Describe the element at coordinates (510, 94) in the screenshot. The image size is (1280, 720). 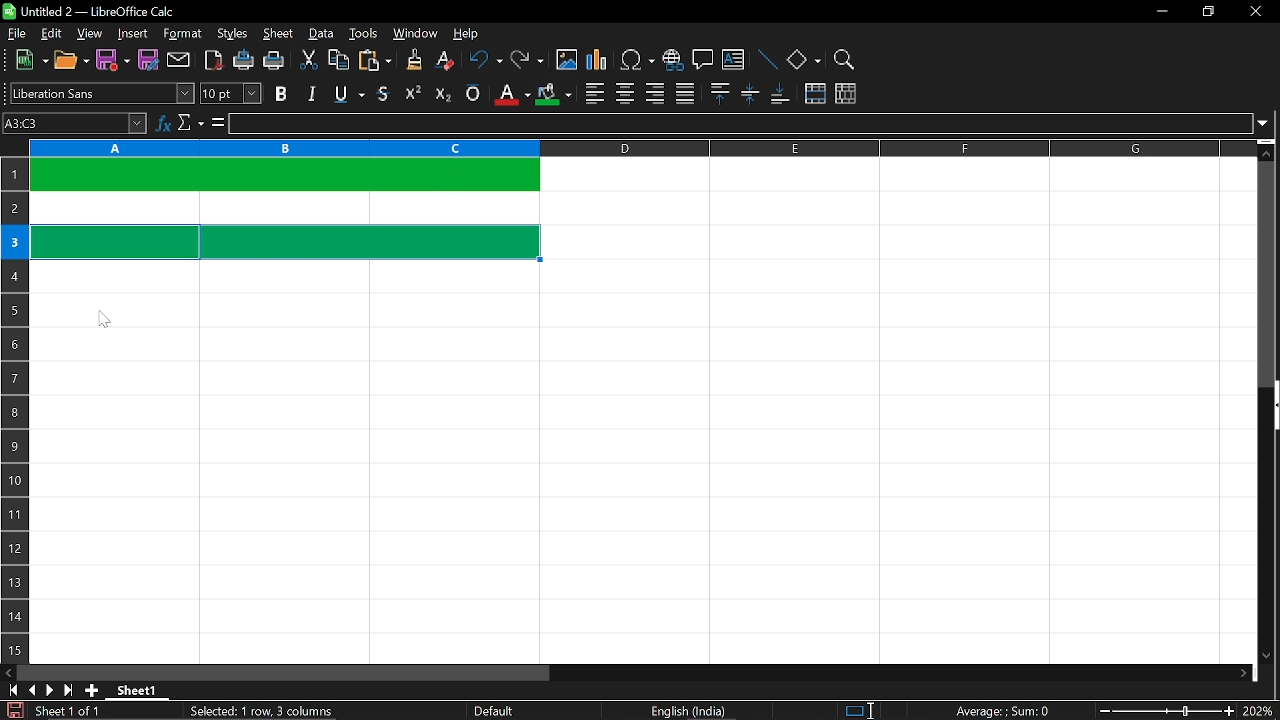
I see `text color` at that location.